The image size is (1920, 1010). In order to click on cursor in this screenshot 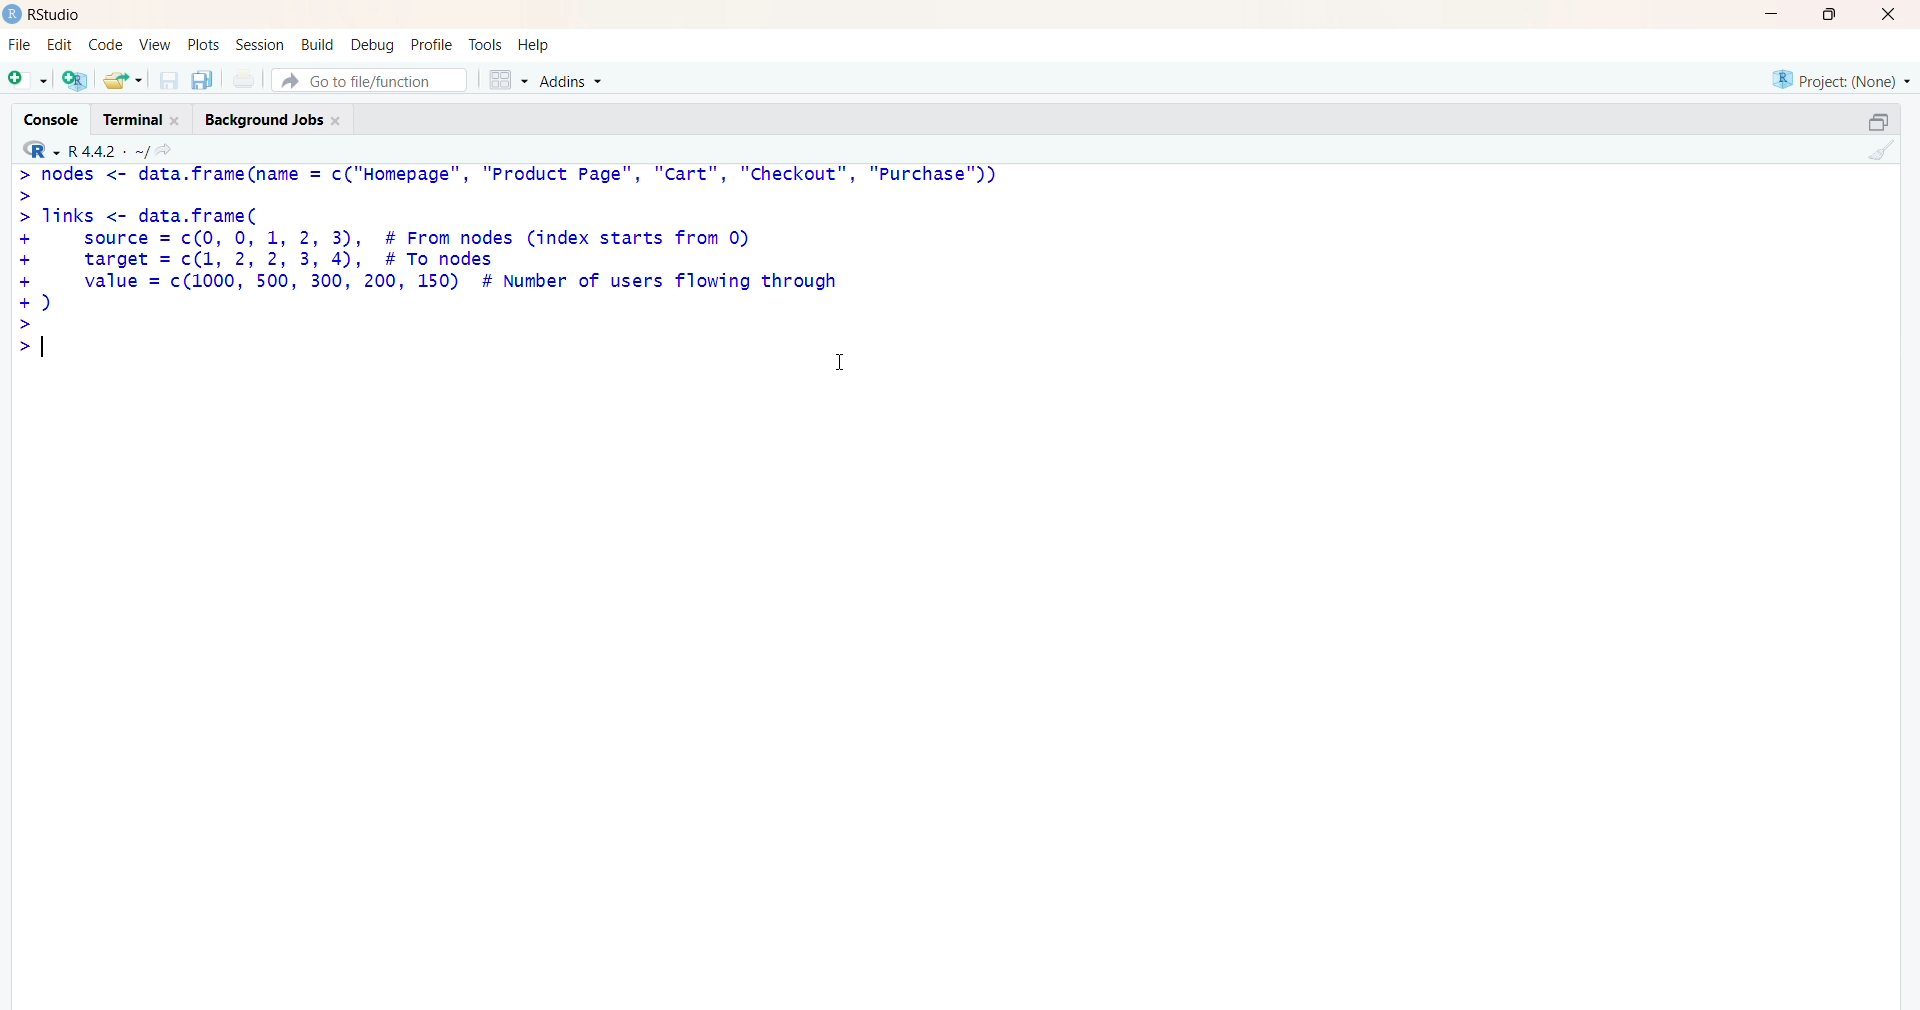, I will do `click(838, 363)`.